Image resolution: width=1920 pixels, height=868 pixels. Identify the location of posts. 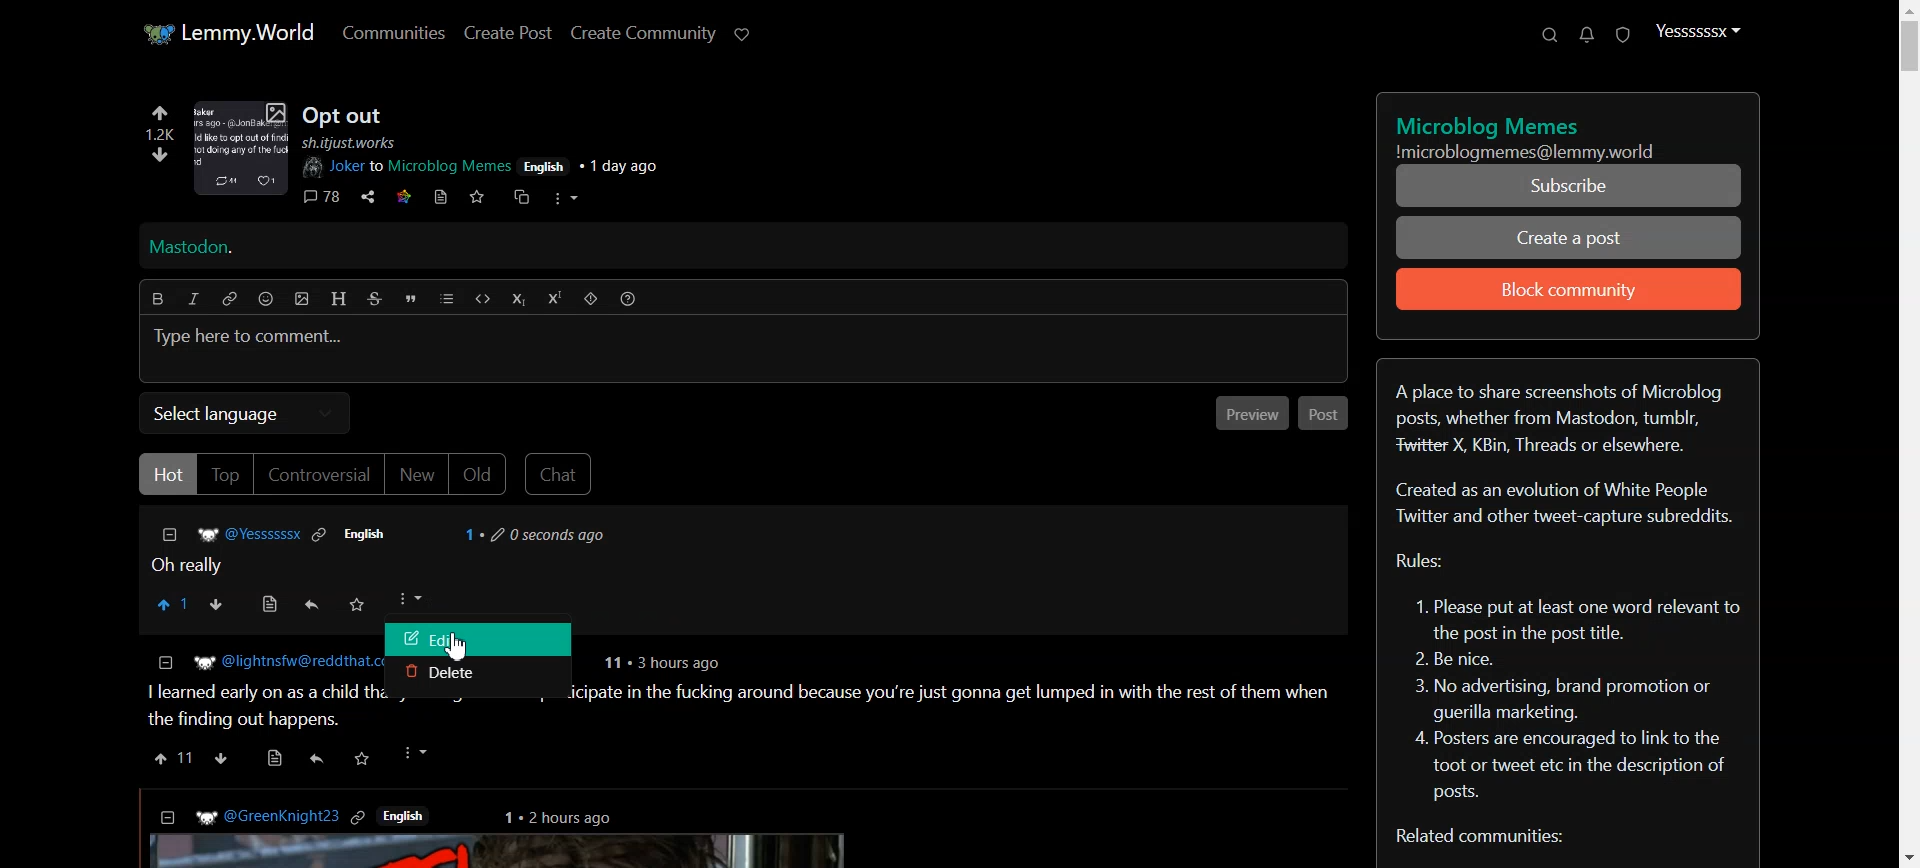
(731, 829).